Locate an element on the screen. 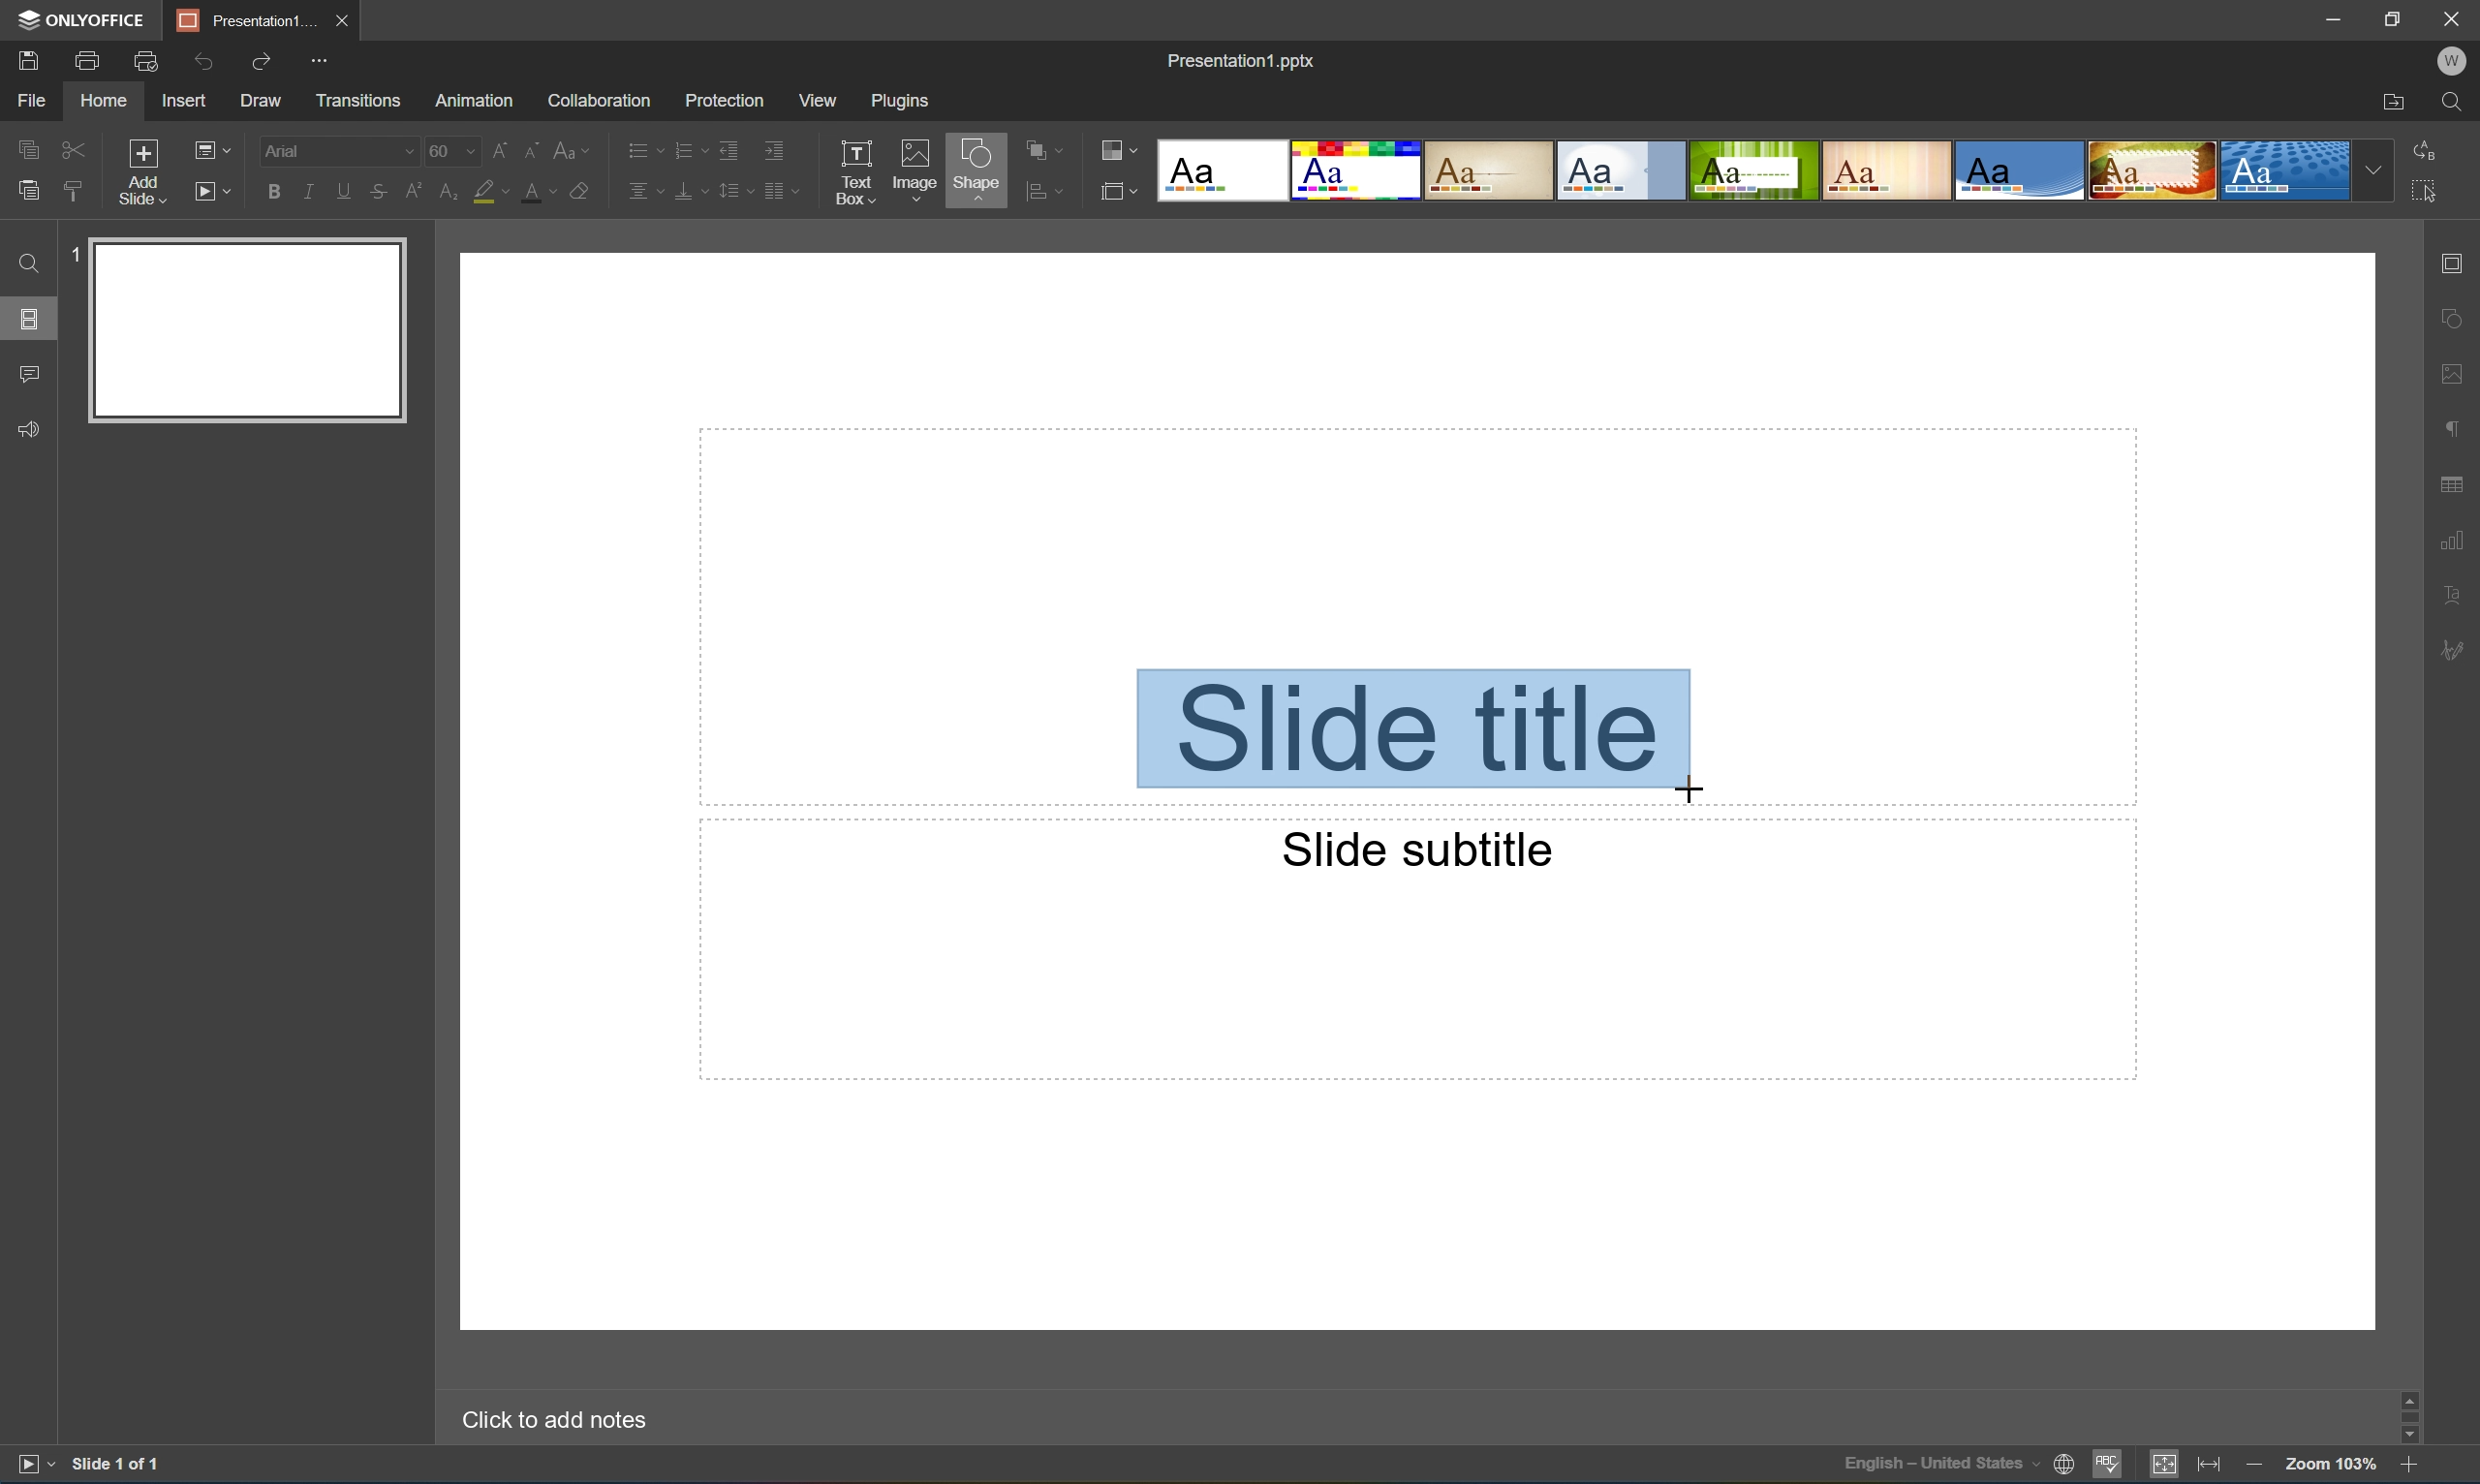 The height and width of the screenshot is (1484, 2480). Change slide layout is located at coordinates (214, 148).